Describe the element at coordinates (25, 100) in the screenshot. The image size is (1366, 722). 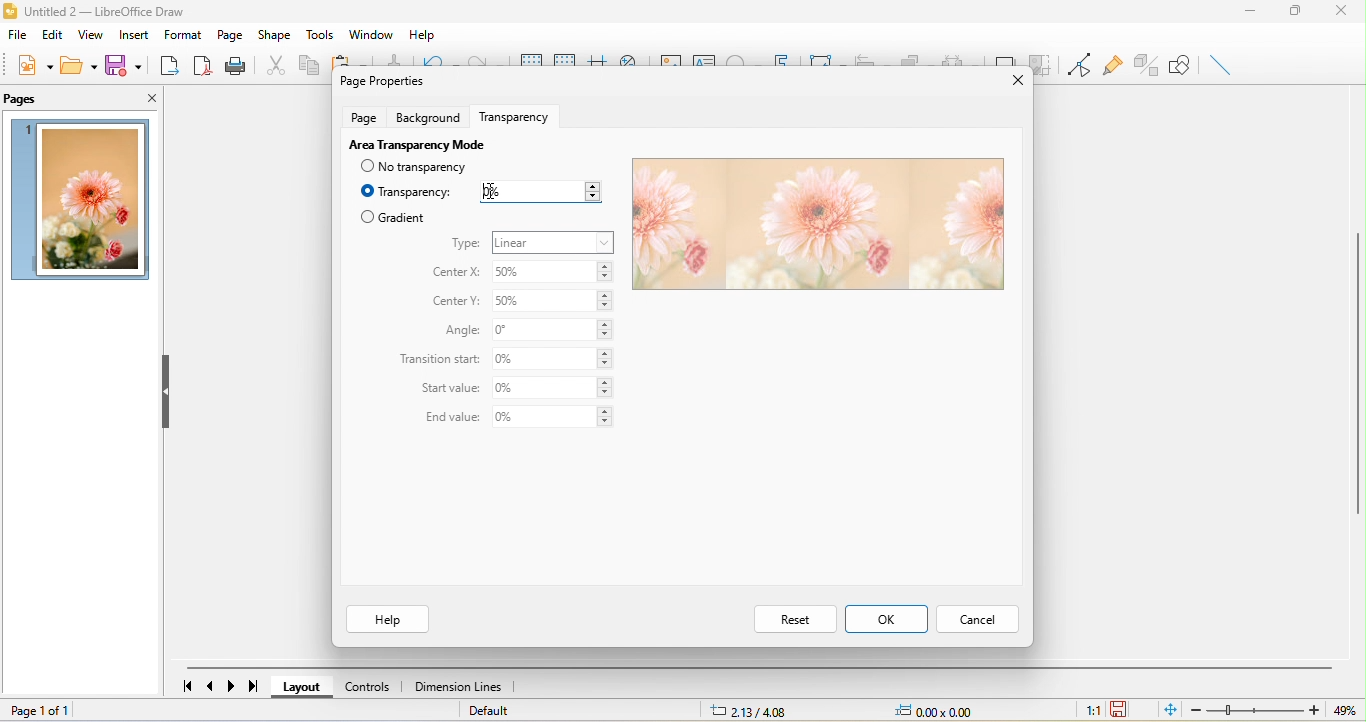
I see `pages` at that location.